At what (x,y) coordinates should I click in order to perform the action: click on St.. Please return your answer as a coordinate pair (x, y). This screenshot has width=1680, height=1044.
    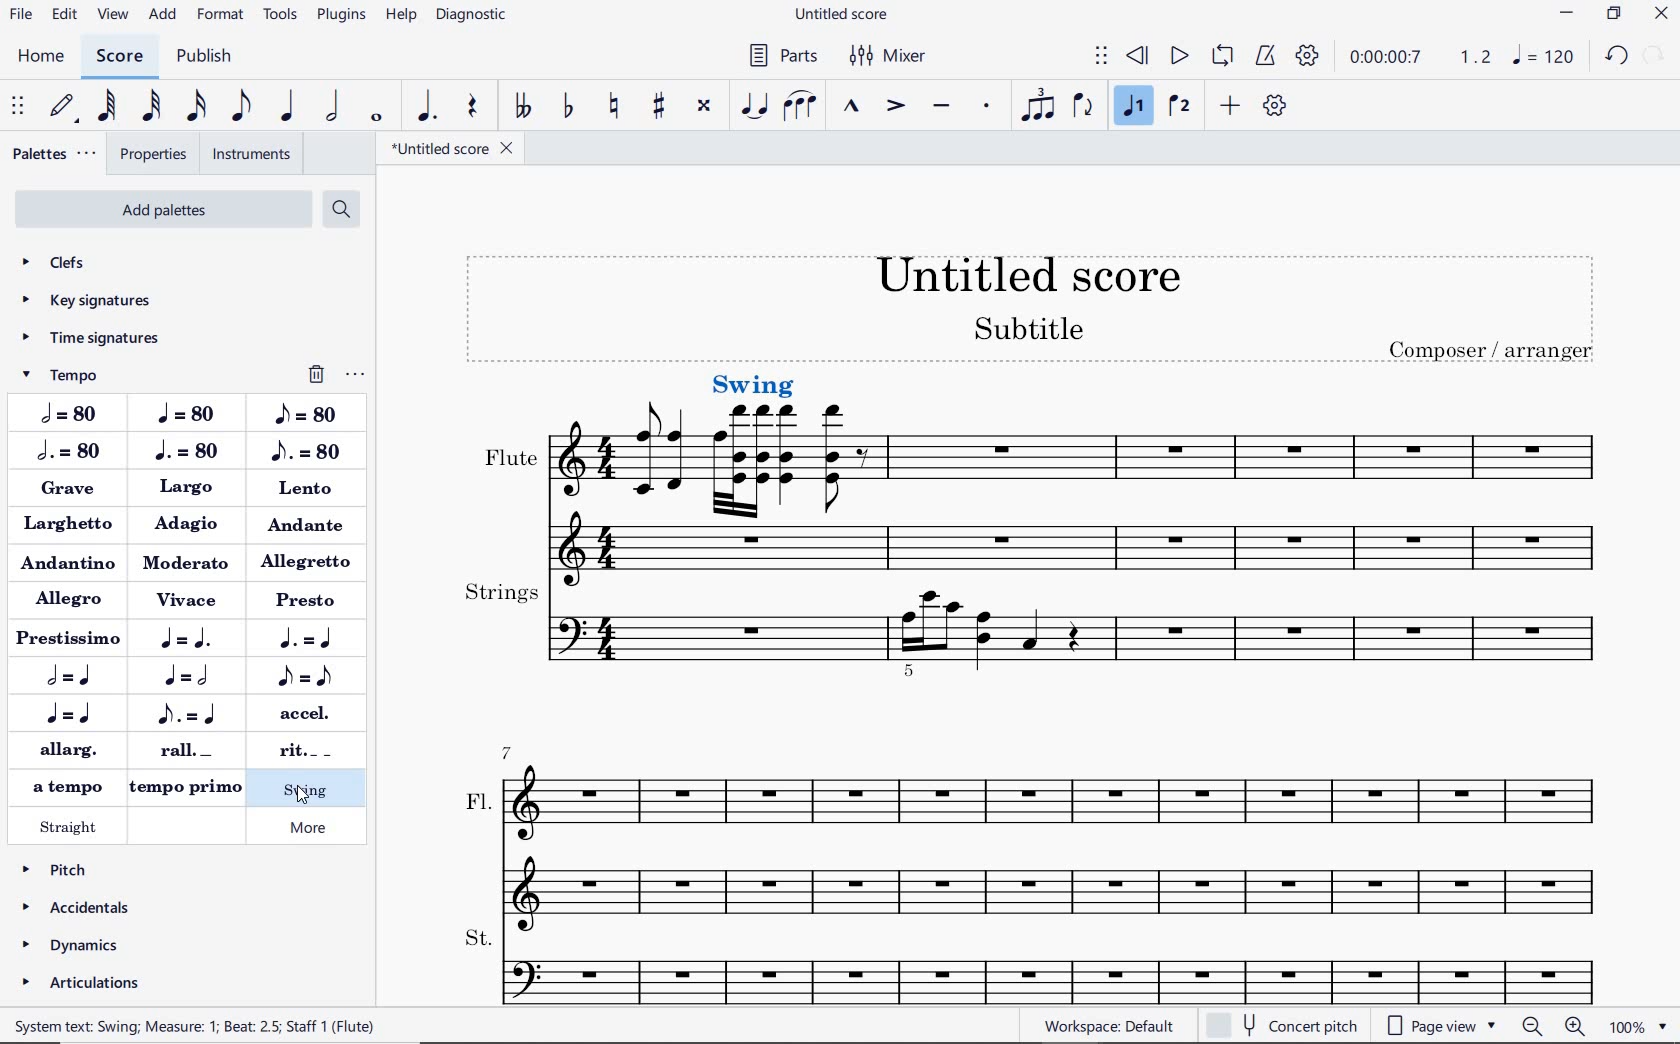
    Looking at the image, I should click on (1050, 962).